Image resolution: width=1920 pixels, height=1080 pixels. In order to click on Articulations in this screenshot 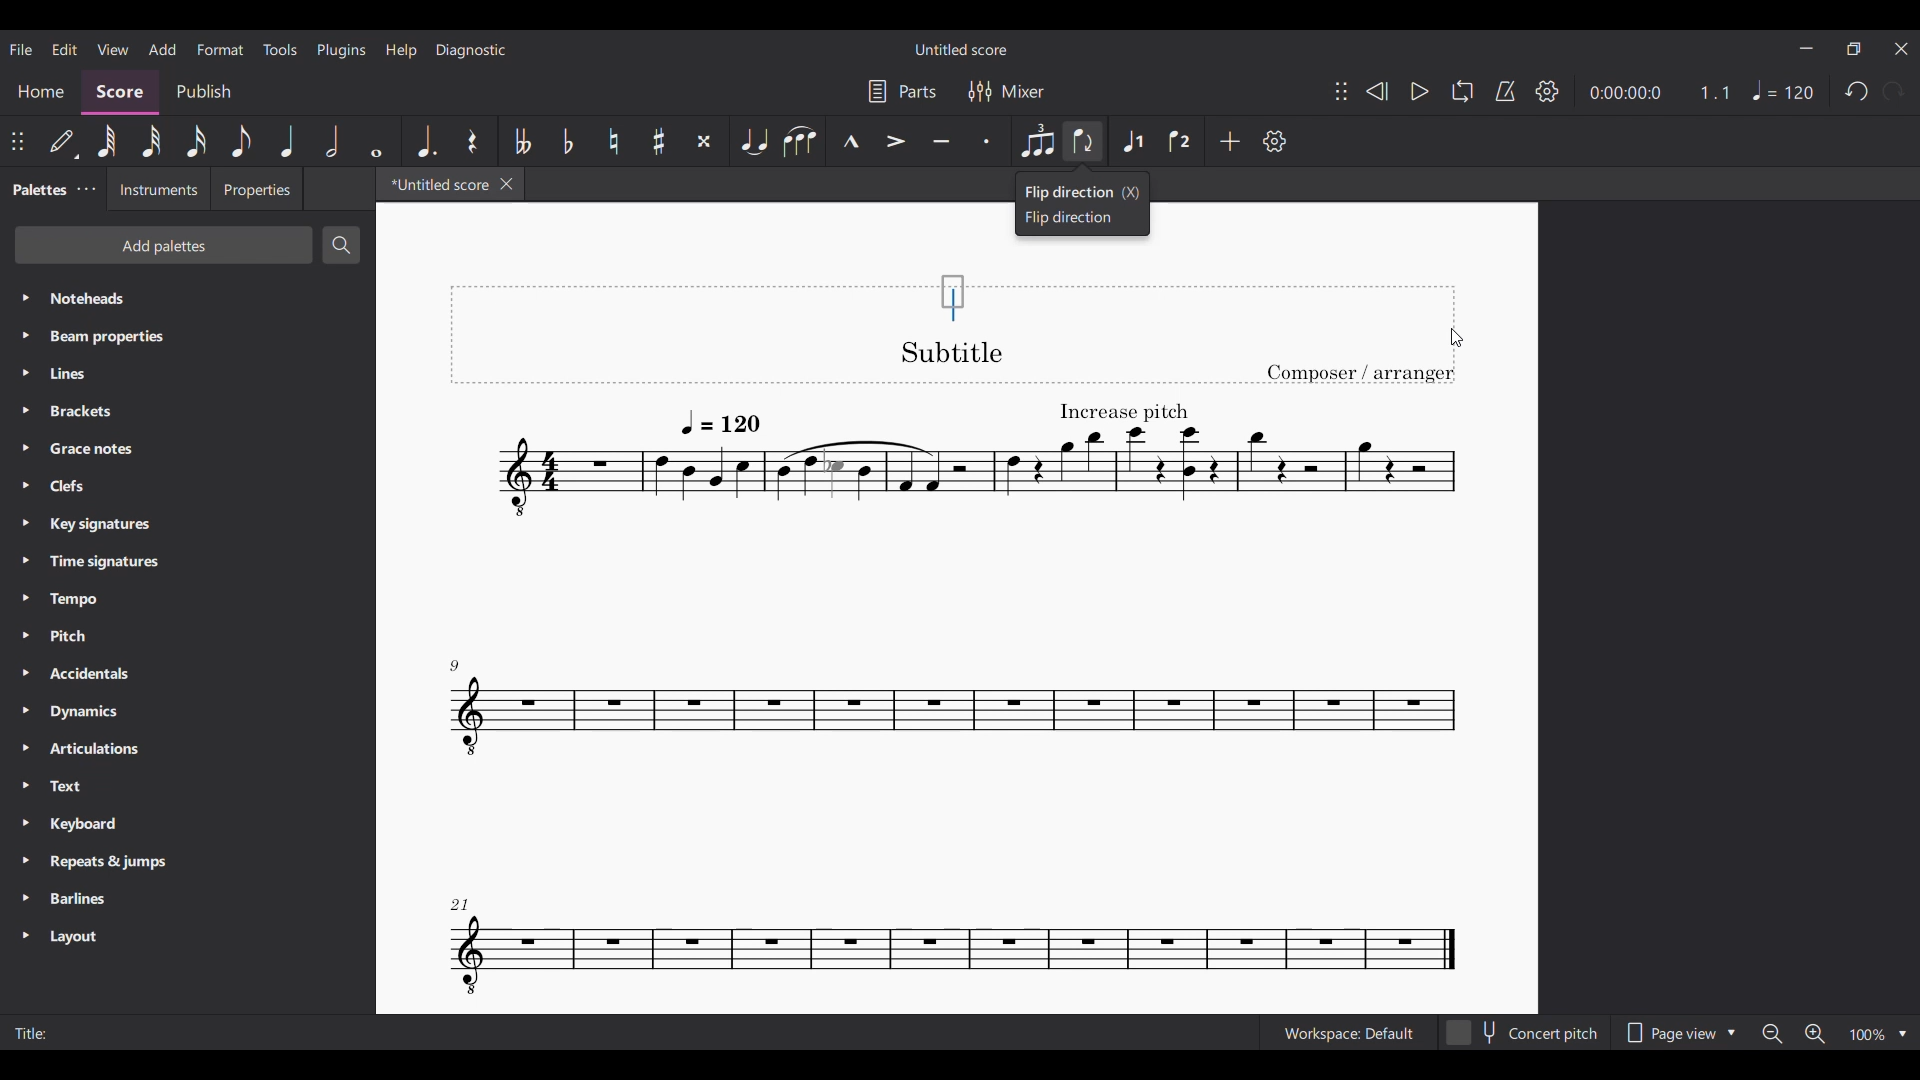, I will do `click(189, 749)`.